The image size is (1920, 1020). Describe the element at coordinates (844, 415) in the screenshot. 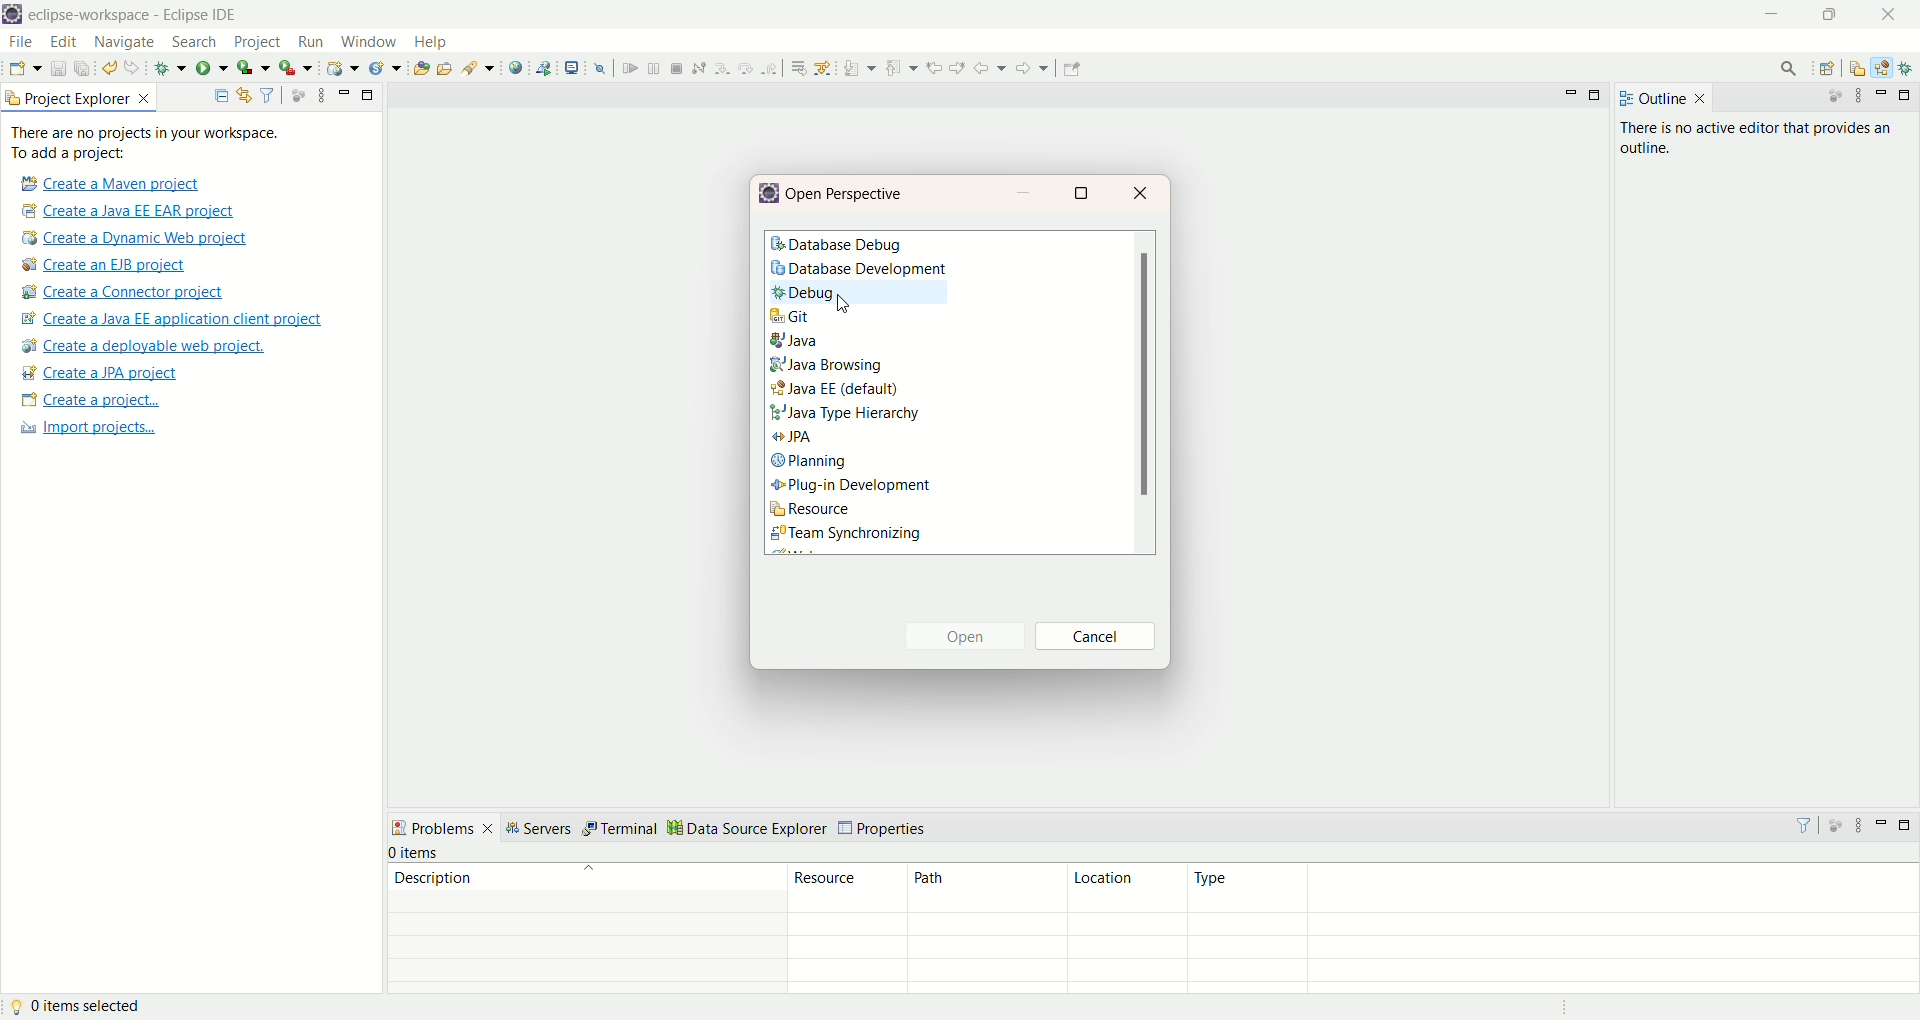

I see `Java Type hierarchy` at that location.